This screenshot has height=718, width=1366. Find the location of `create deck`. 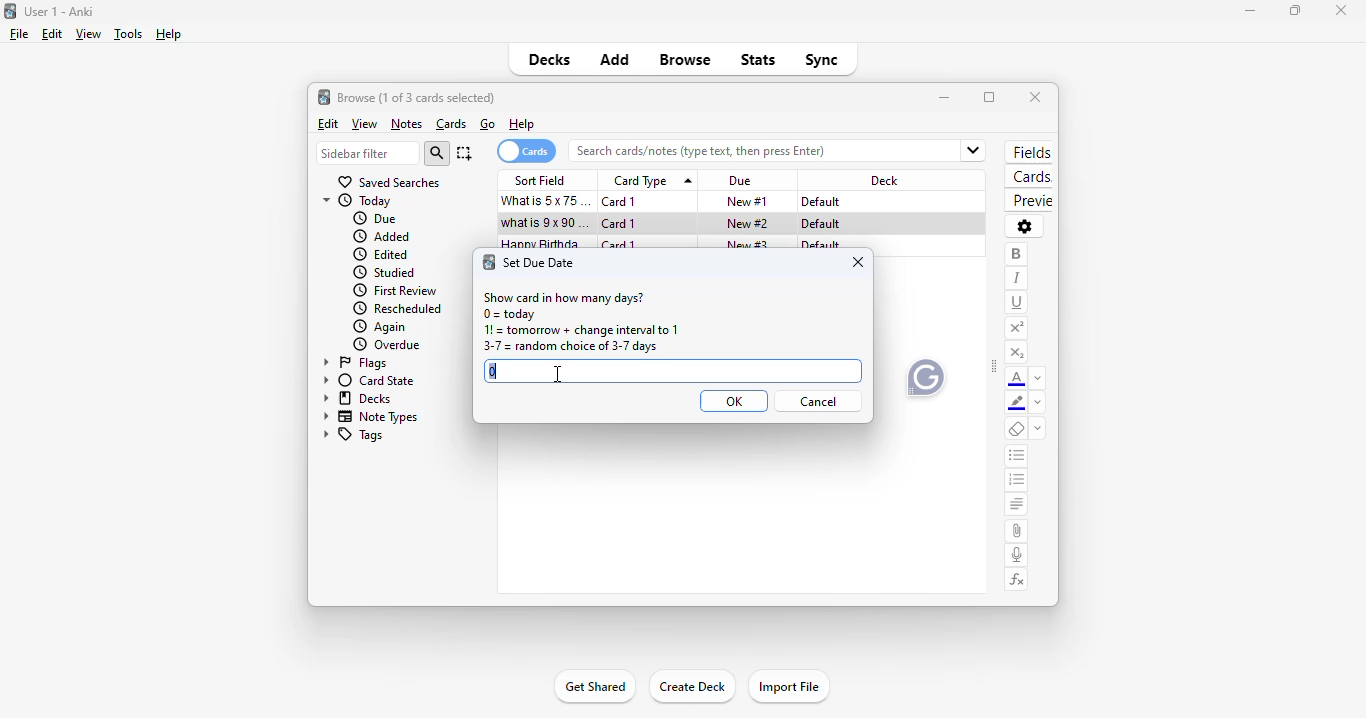

create deck is located at coordinates (690, 685).